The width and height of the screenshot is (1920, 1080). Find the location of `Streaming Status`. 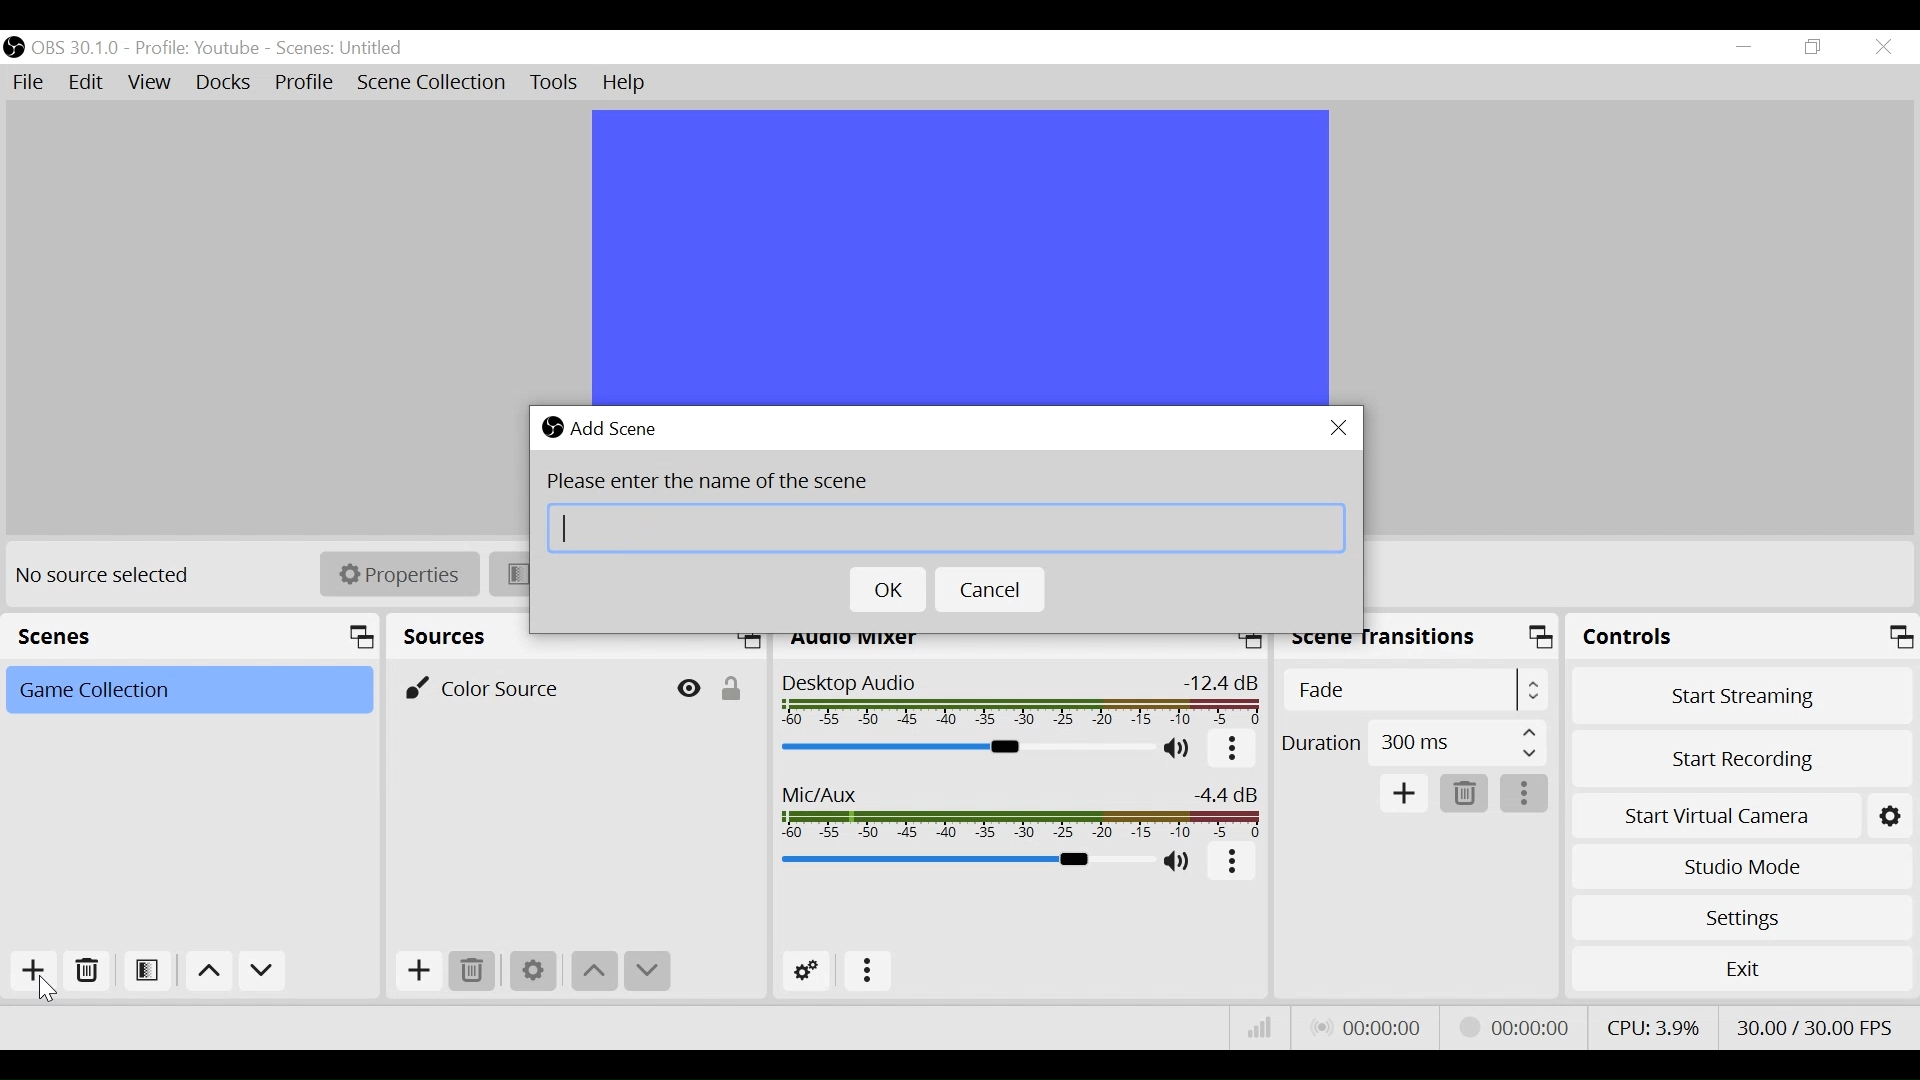

Streaming Status is located at coordinates (1510, 1026).